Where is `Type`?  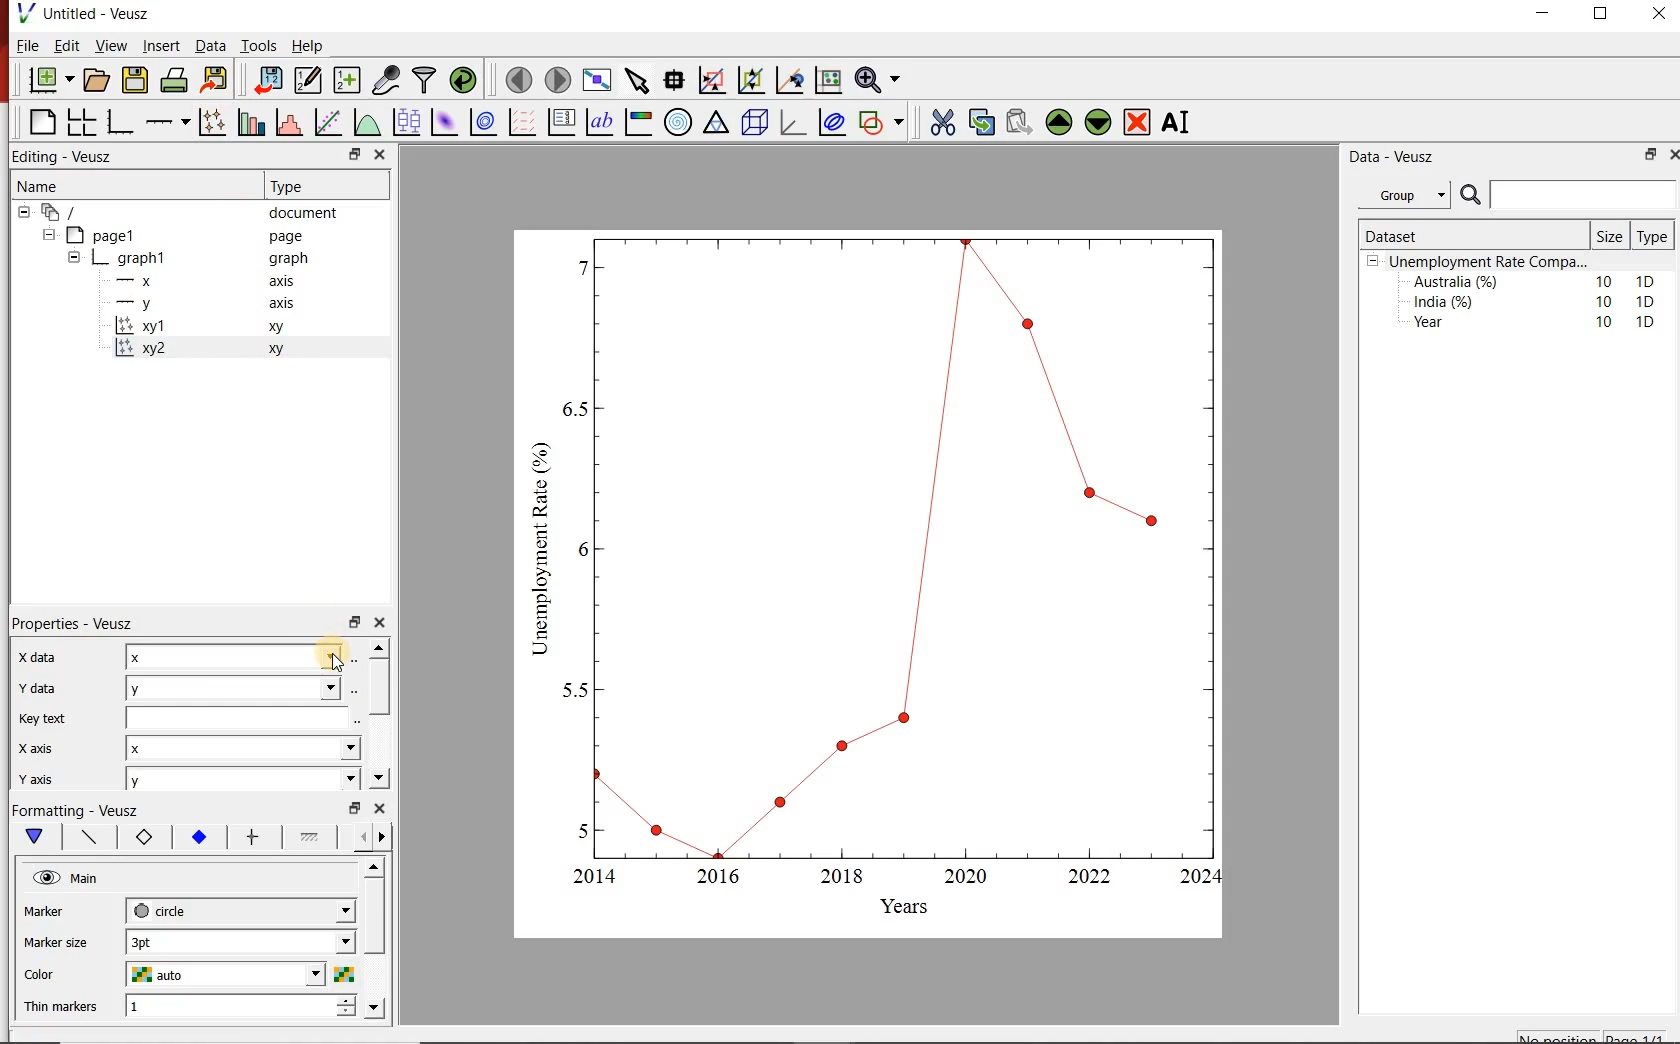 Type is located at coordinates (1651, 237).